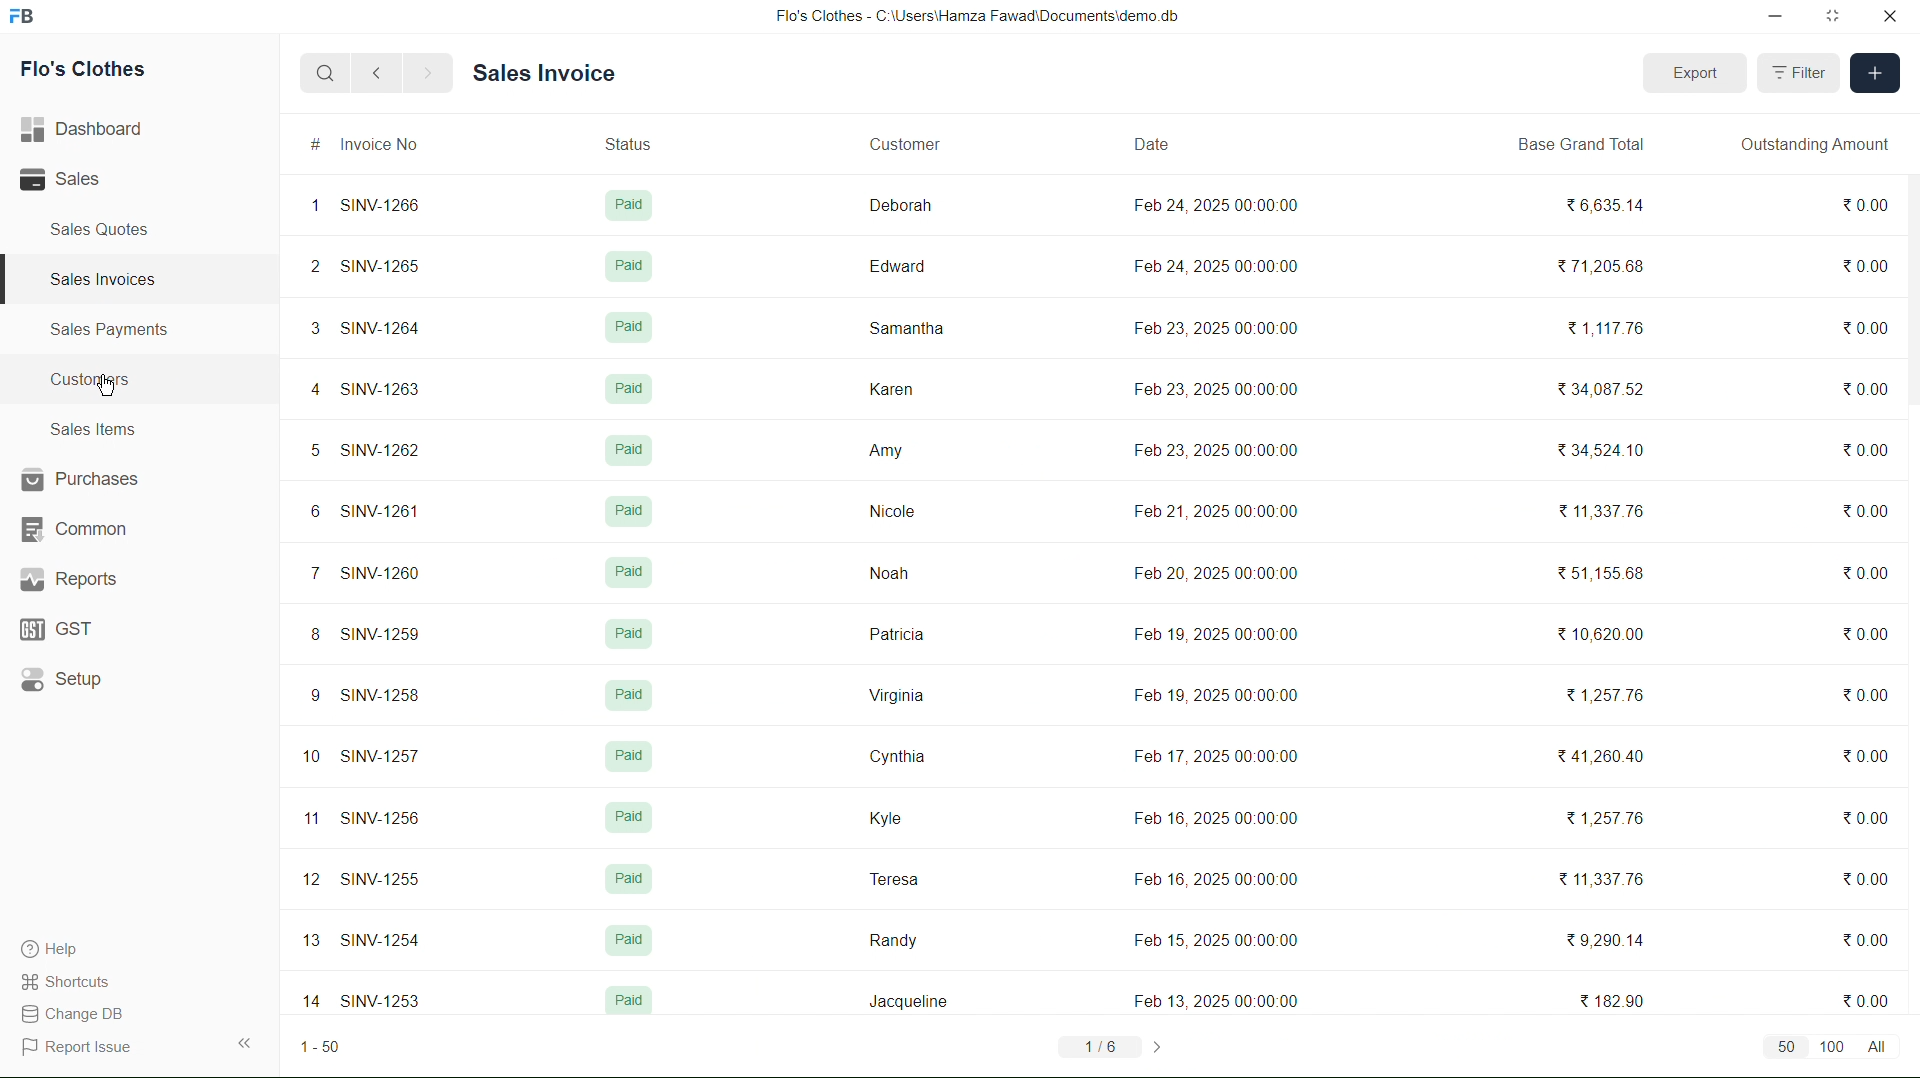  I want to click on cursor, so click(110, 386).